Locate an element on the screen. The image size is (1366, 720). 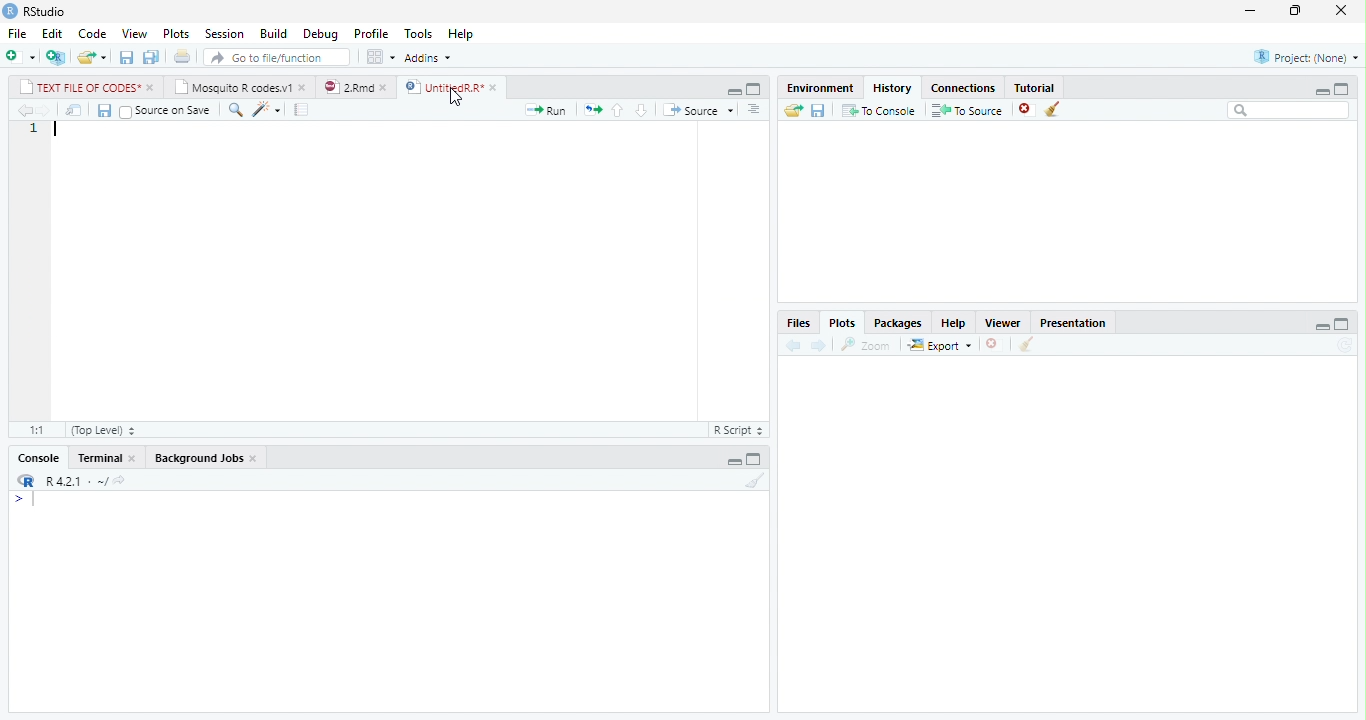
search is located at coordinates (236, 110).